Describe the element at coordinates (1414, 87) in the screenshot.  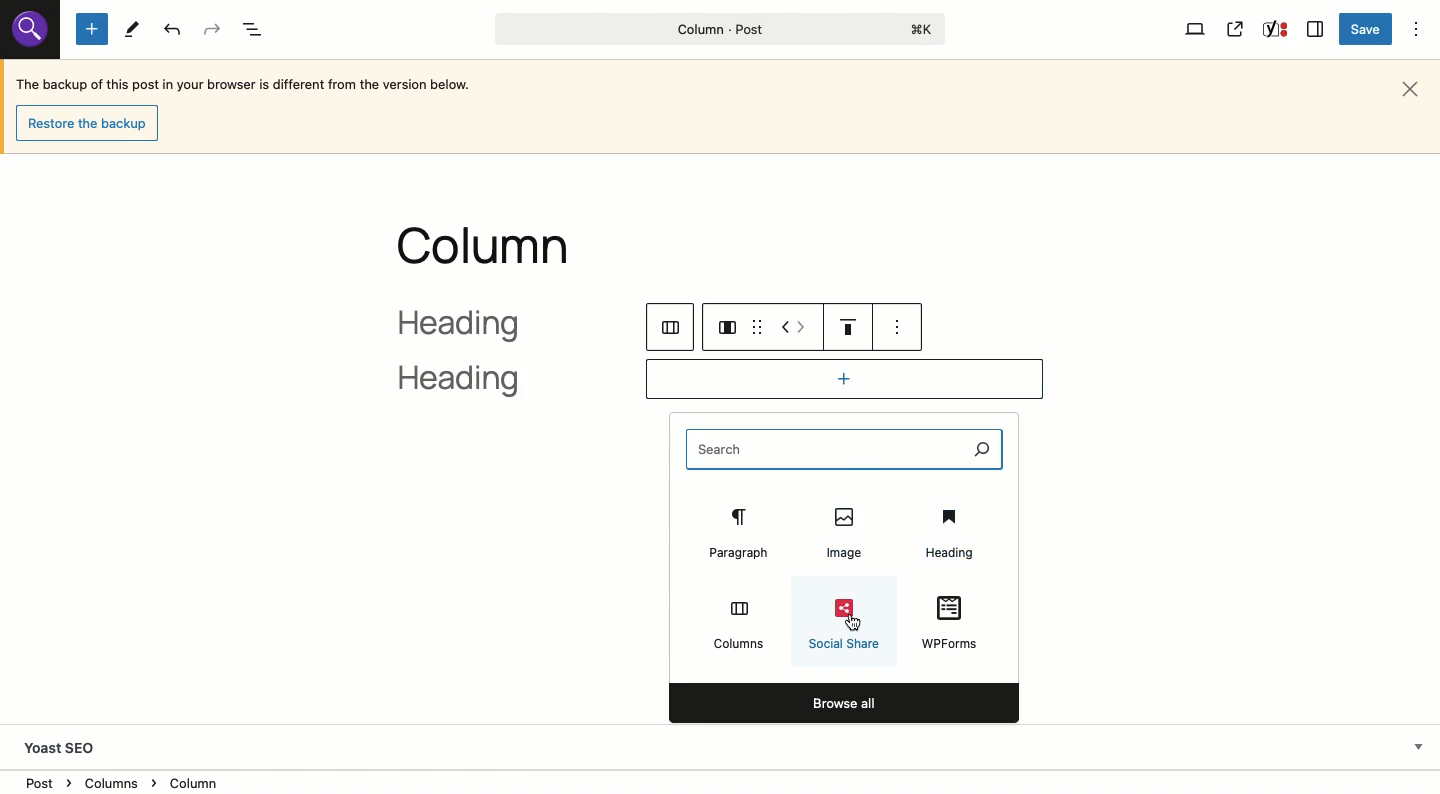
I see `Close` at that location.